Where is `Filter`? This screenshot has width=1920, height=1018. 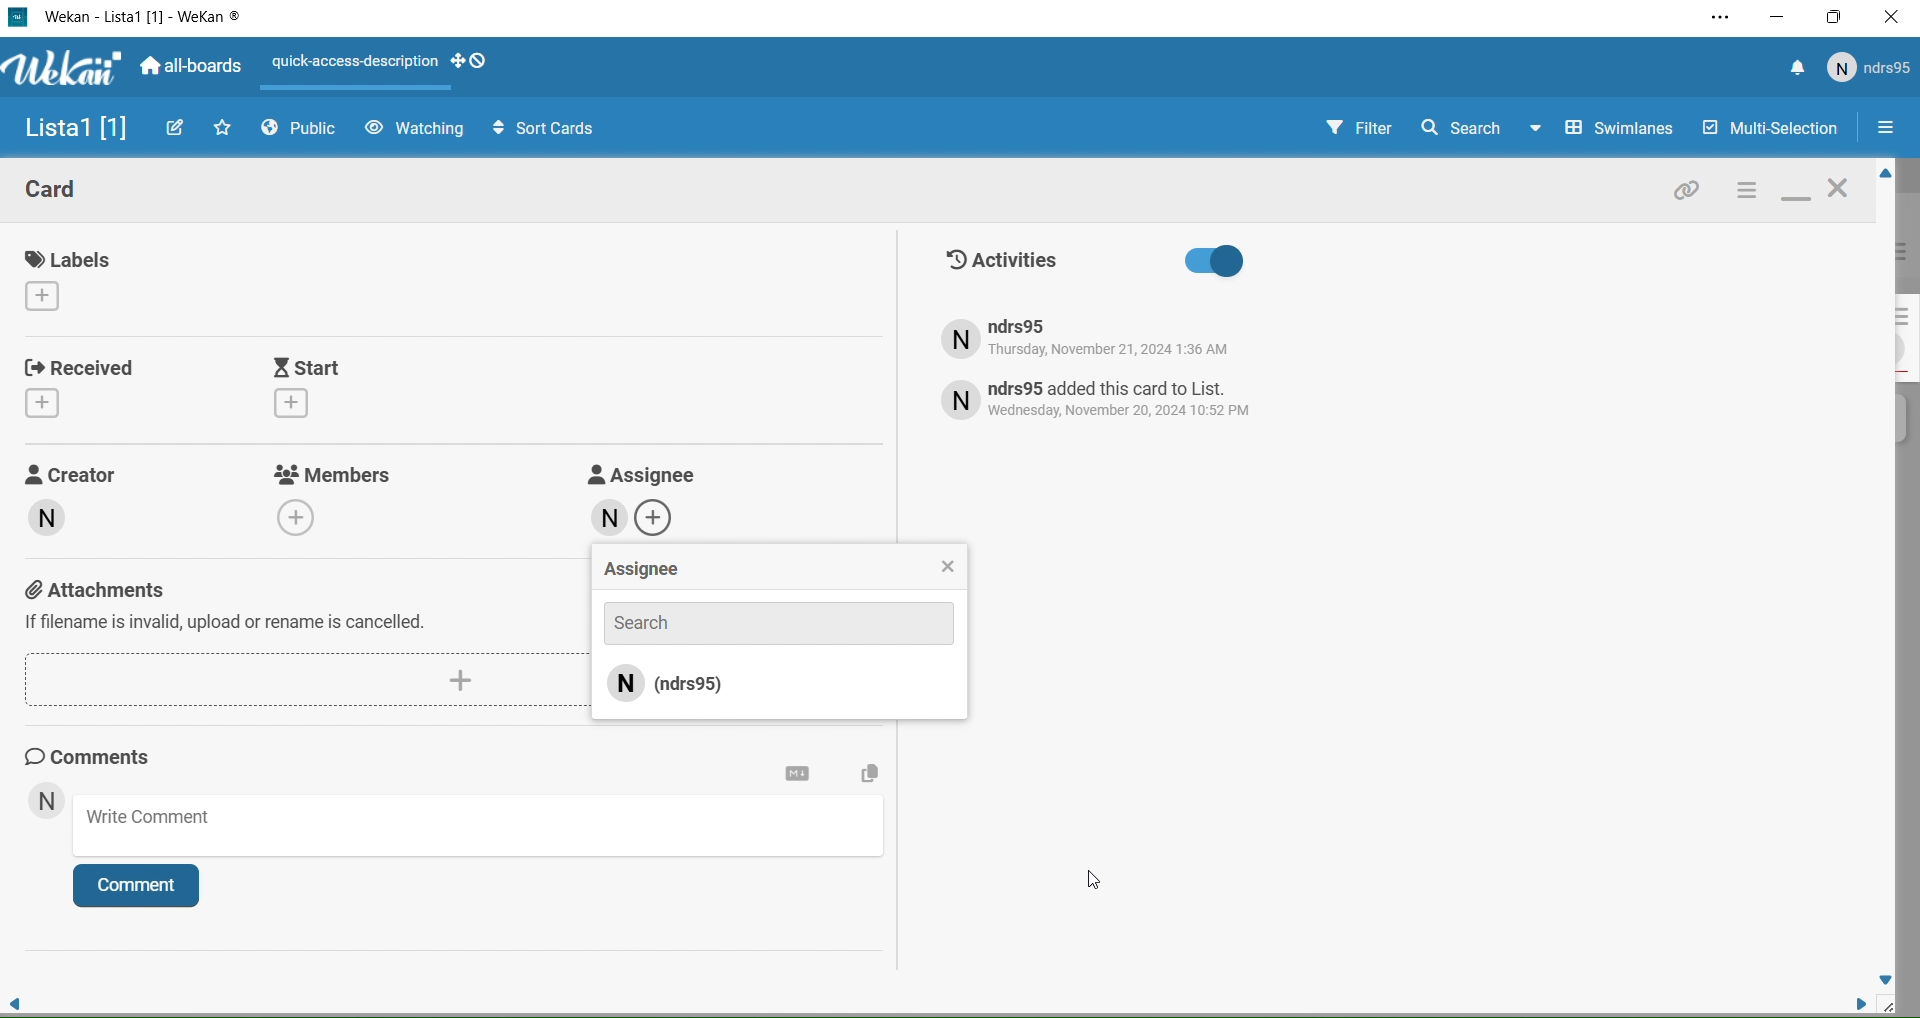
Filter is located at coordinates (1341, 129).